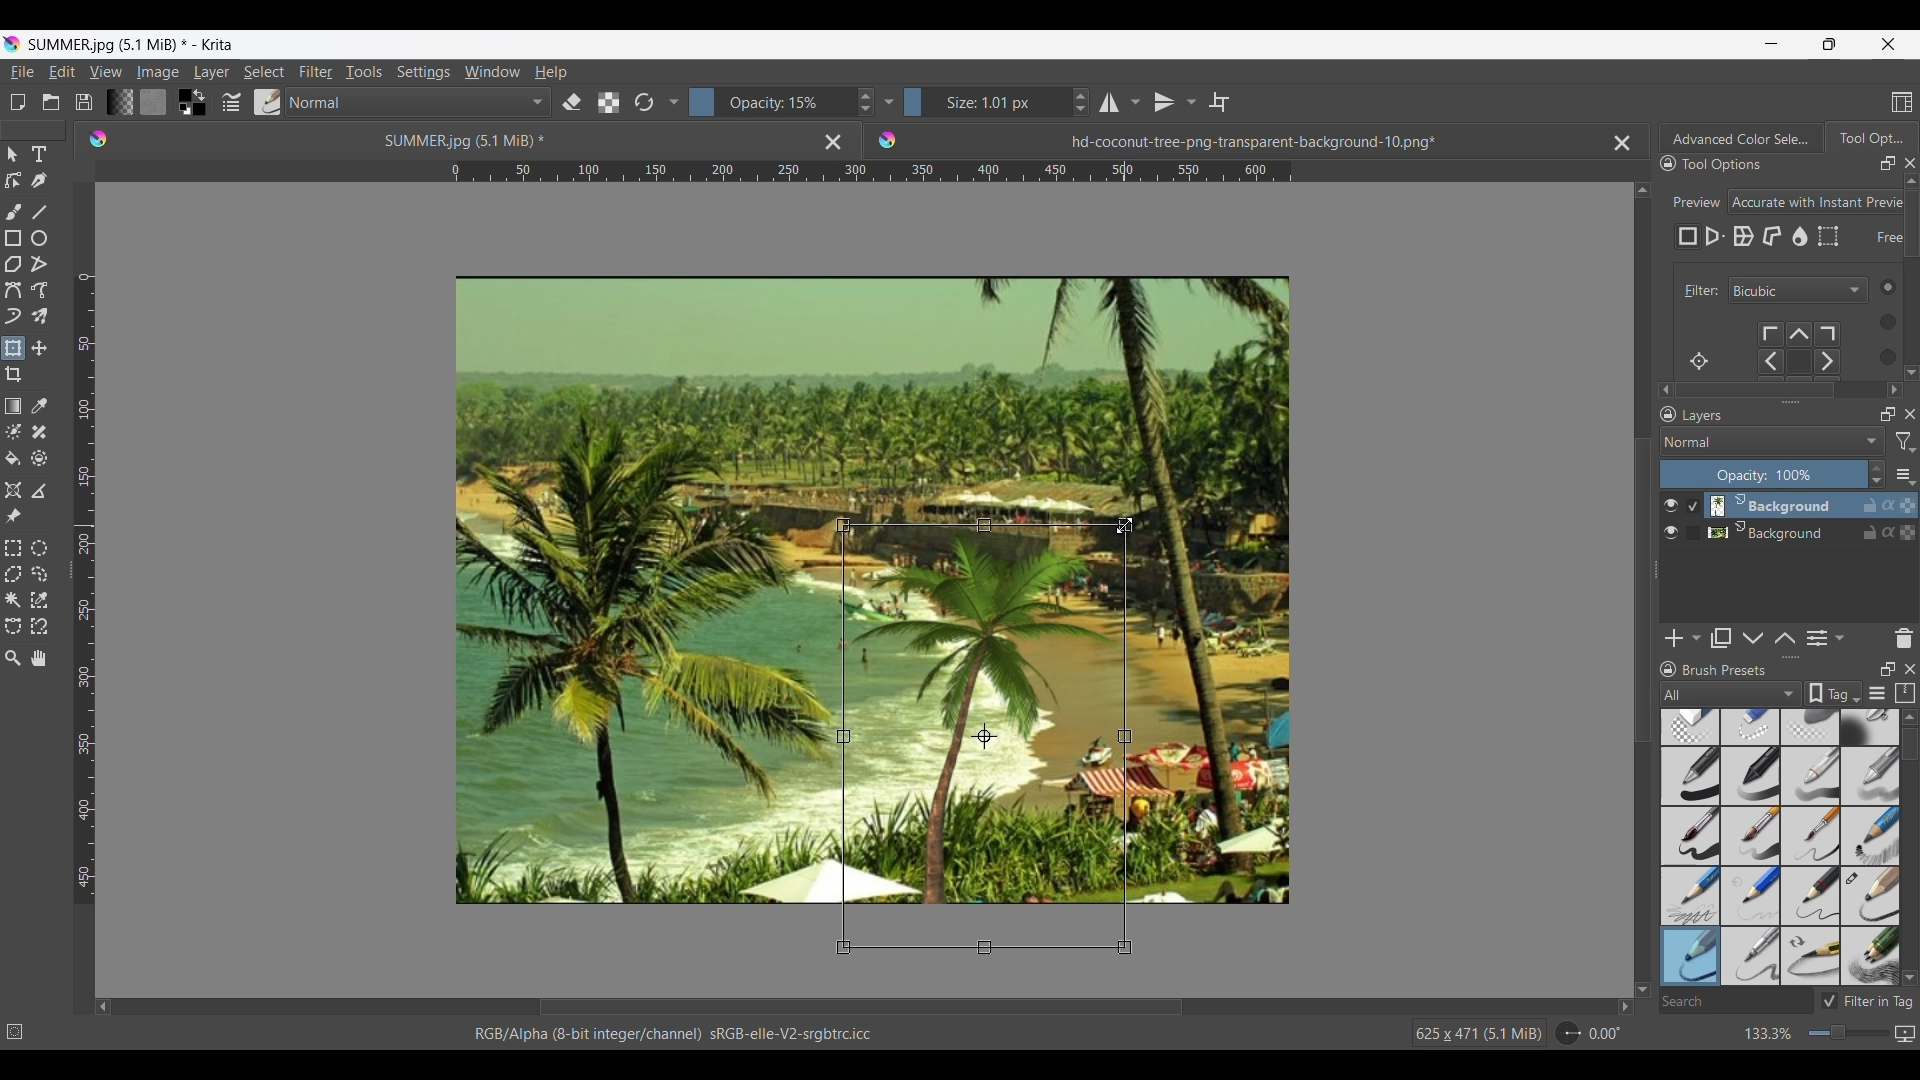 This screenshot has height=1080, width=1920. Describe the element at coordinates (1590, 1032) in the screenshot. I see `Change angle of canvas` at that location.